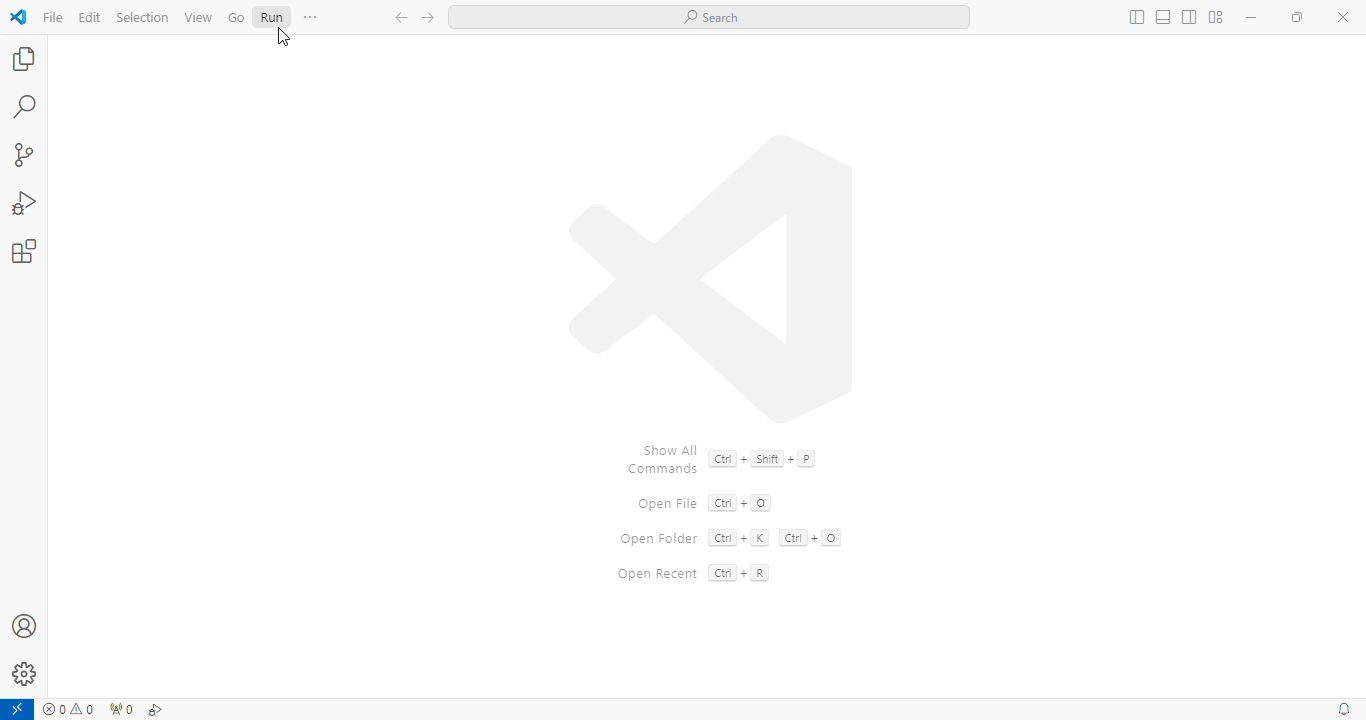 This screenshot has width=1366, height=720. What do you see at coordinates (70, 709) in the screenshot?
I see `no problems` at bounding box center [70, 709].